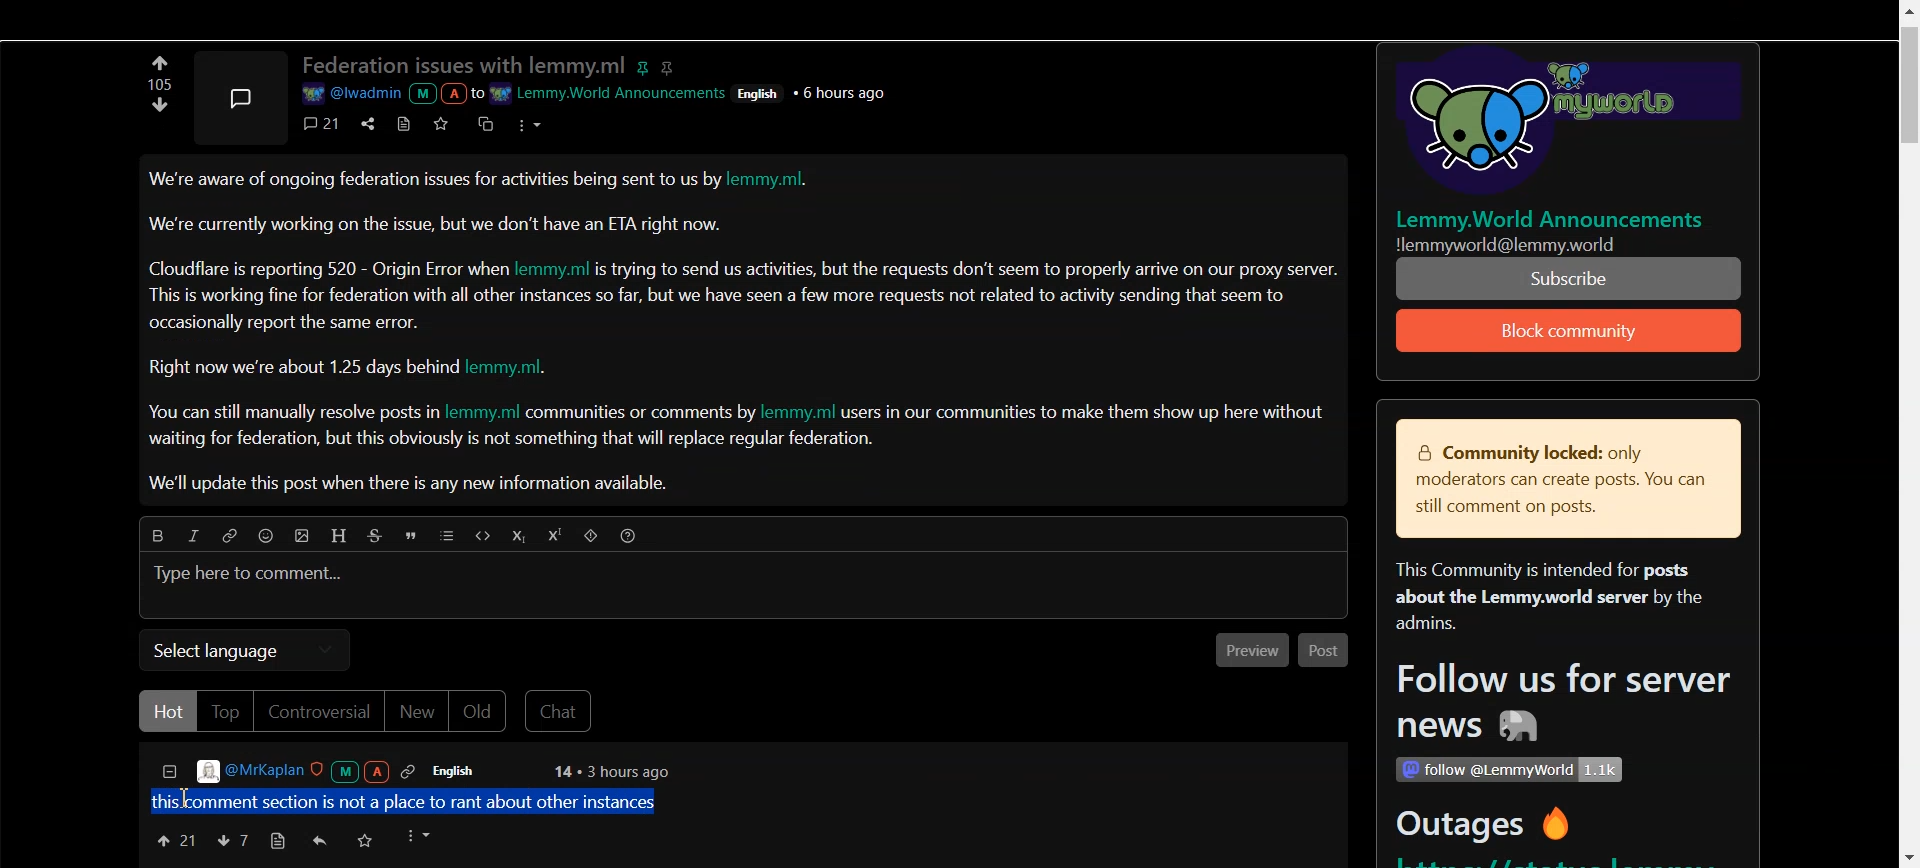  What do you see at coordinates (168, 774) in the screenshot?
I see `Collapse` at bounding box center [168, 774].